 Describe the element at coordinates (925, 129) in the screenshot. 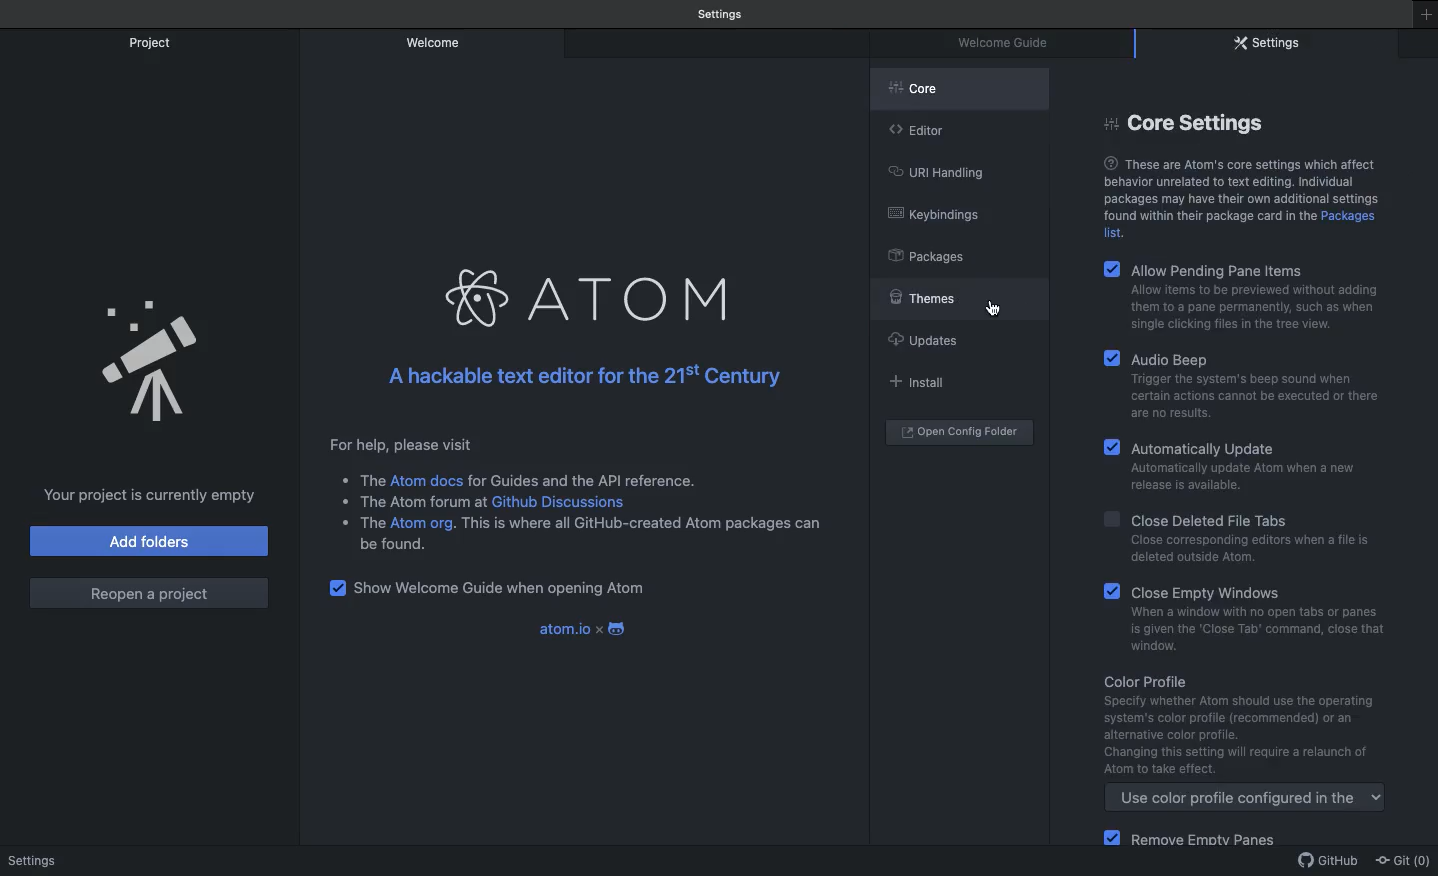

I see `Editor` at that location.